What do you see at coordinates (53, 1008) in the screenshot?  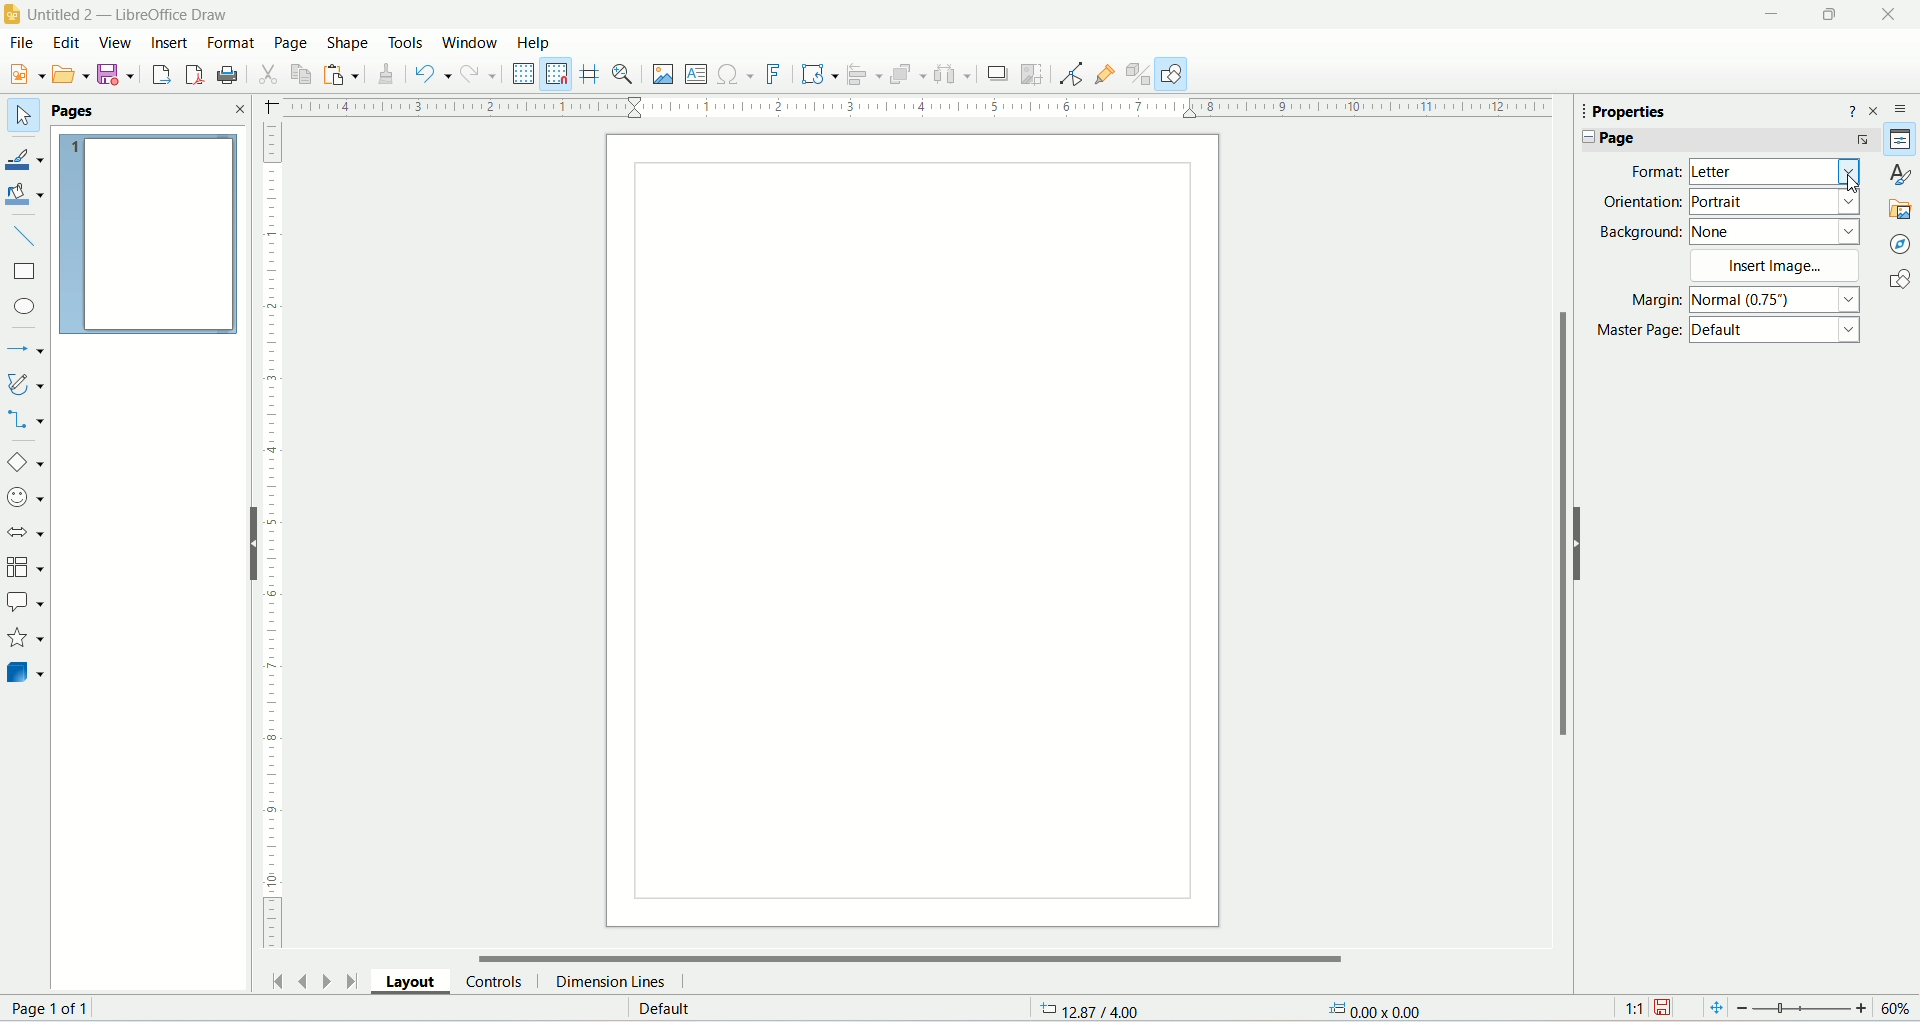 I see `page` at bounding box center [53, 1008].